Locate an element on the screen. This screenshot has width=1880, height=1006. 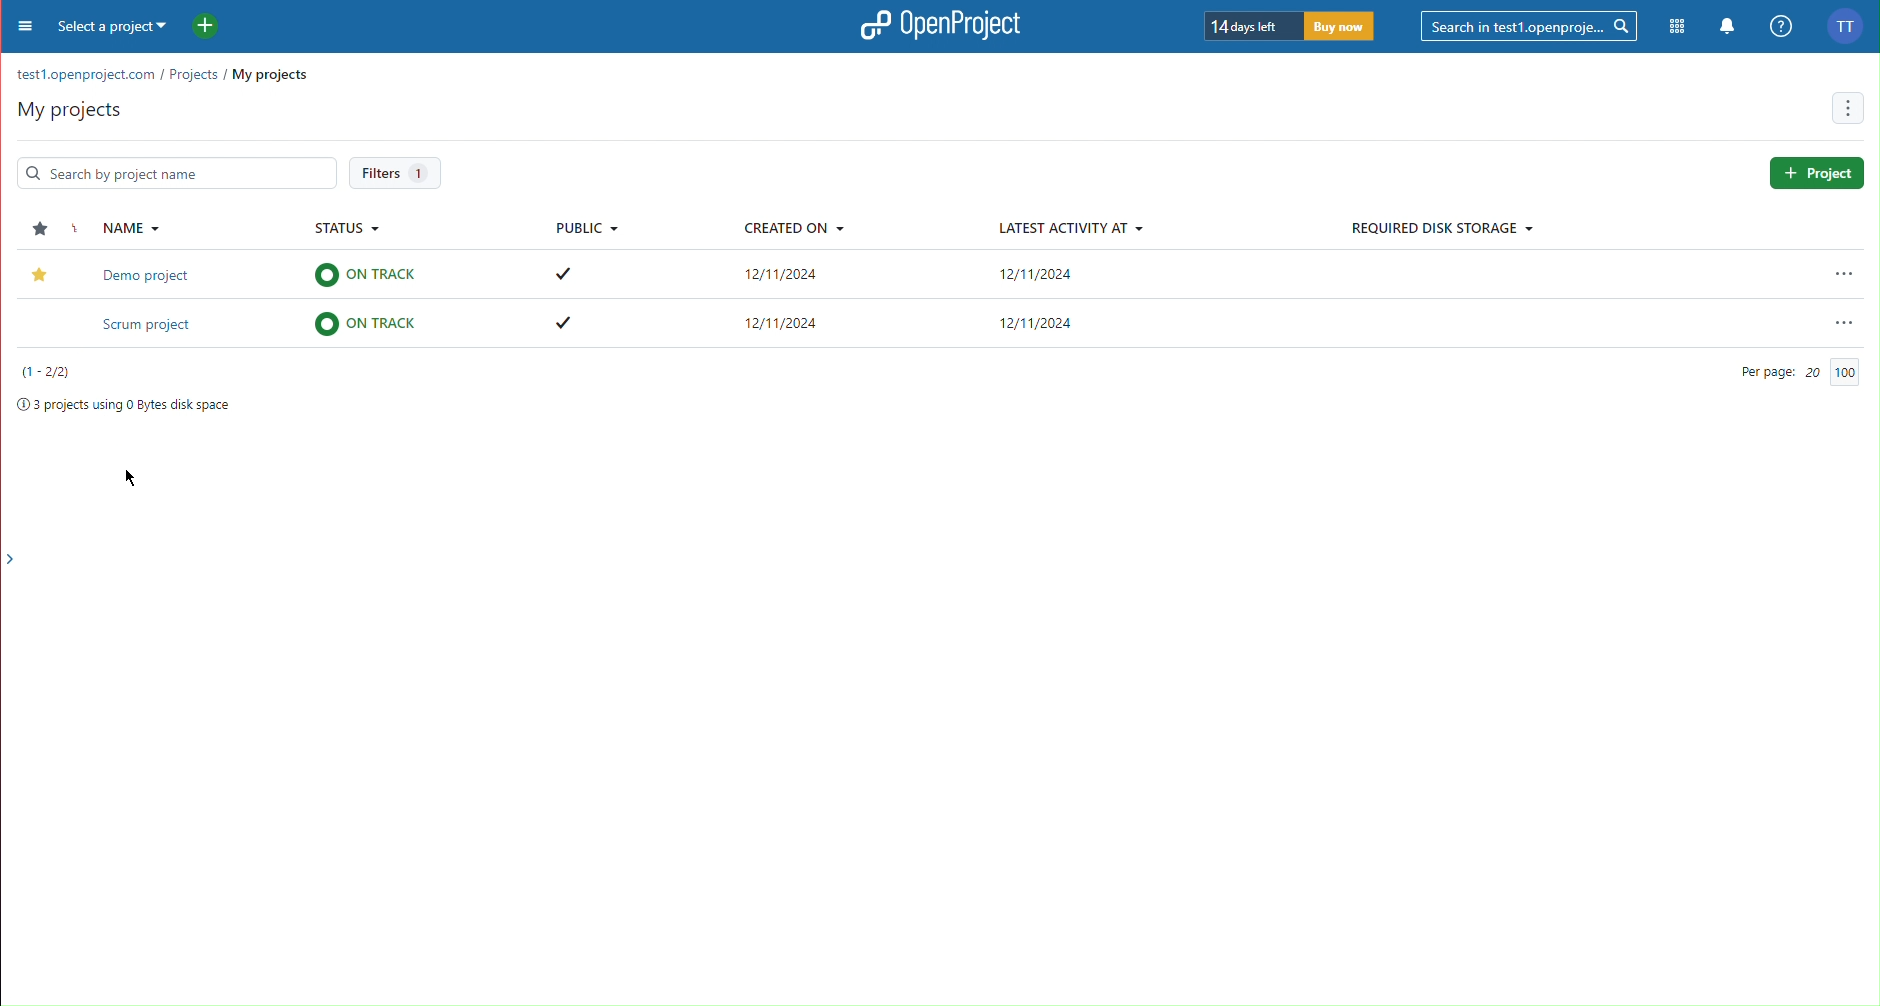
Latest Activity at is located at coordinates (1068, 228).